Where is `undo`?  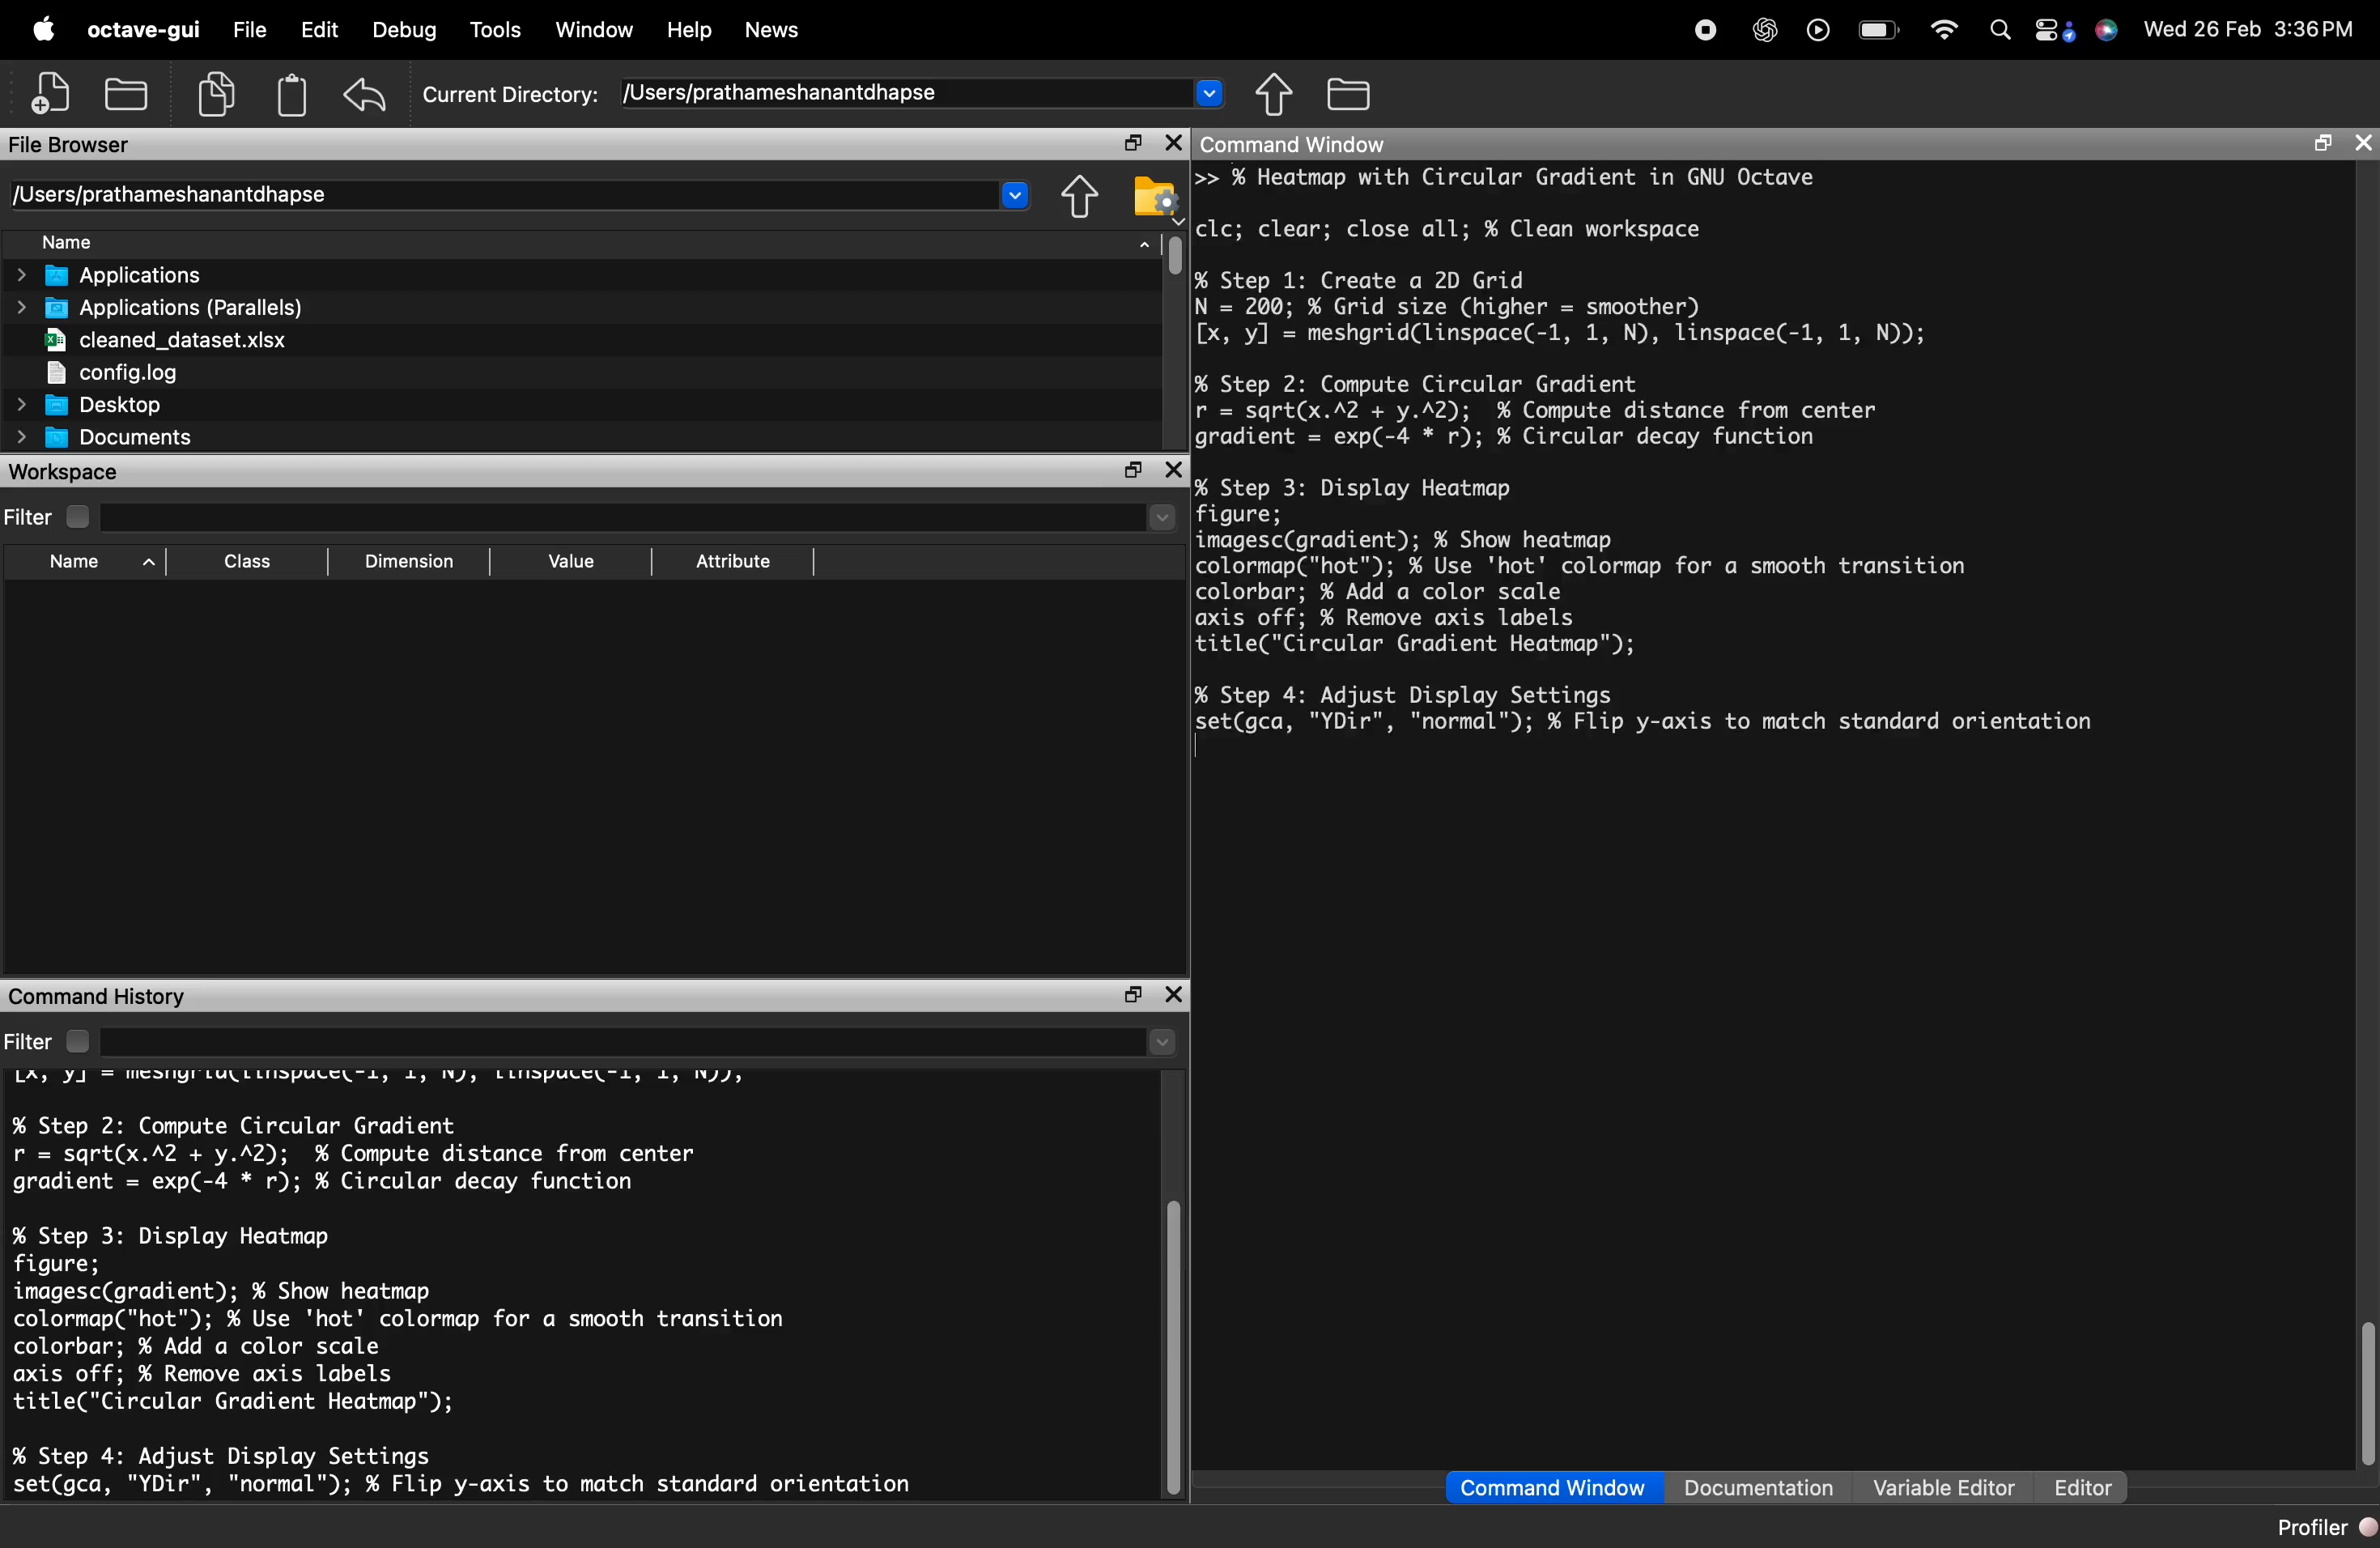
undo is located at coordinates (365, 95).